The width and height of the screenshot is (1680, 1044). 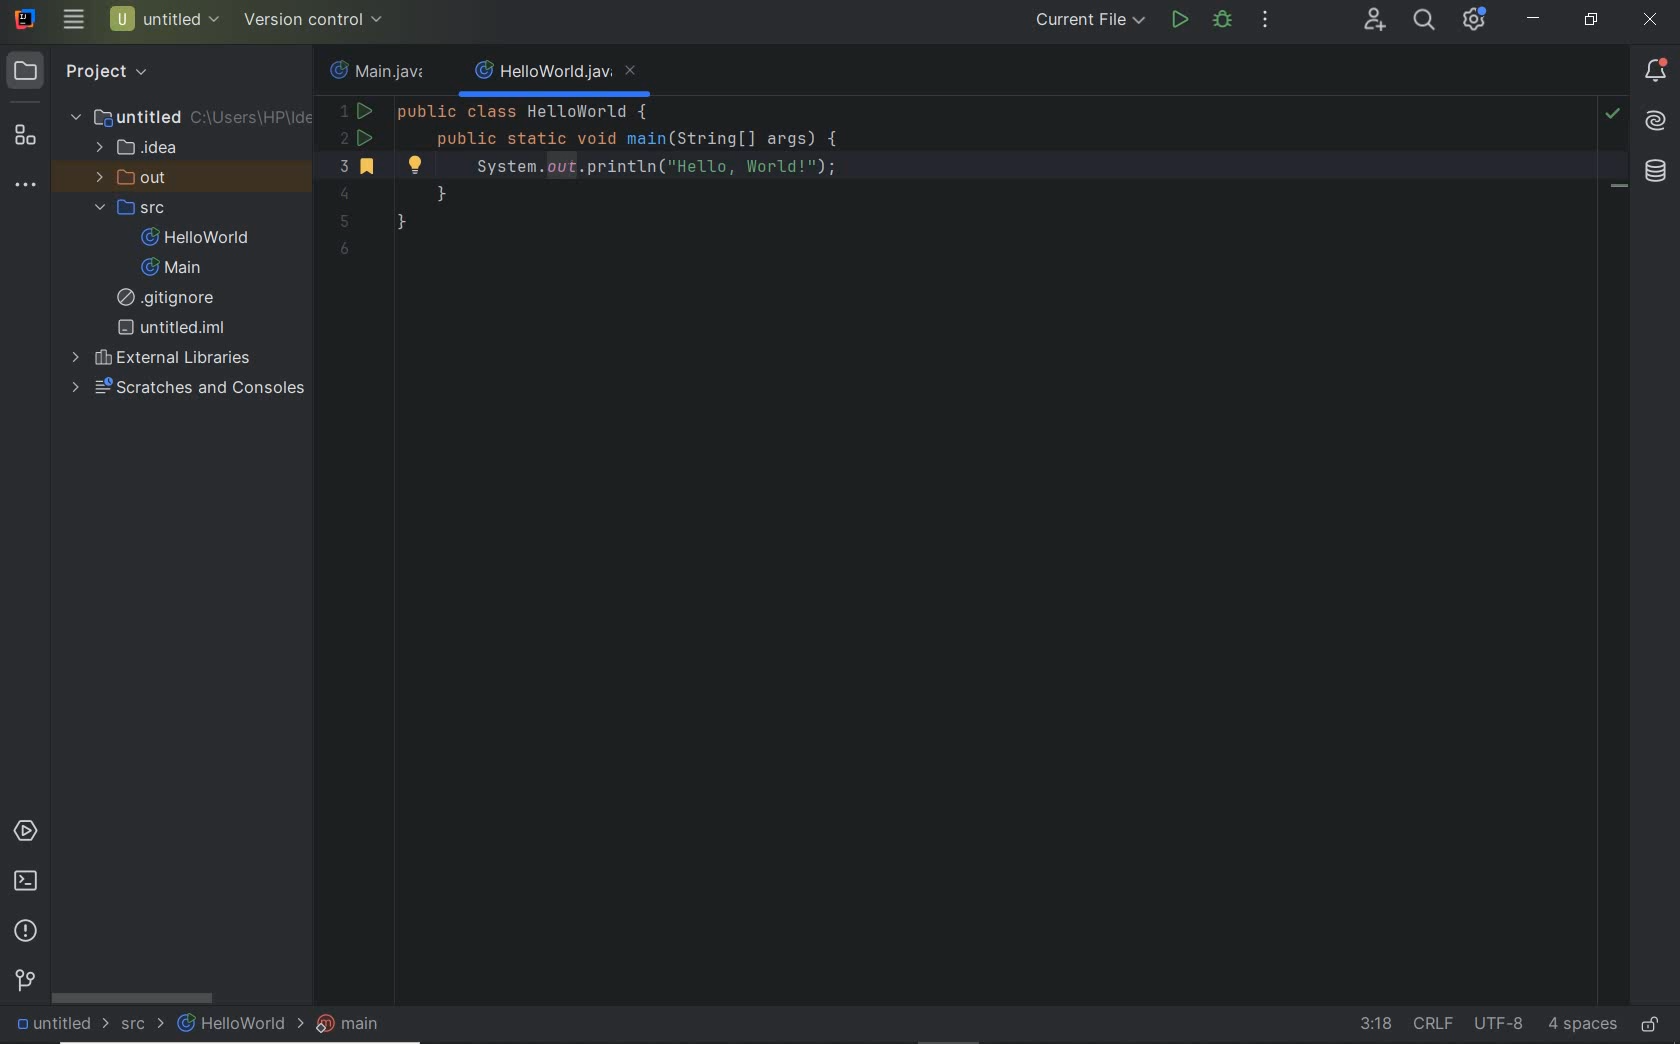 What do you see at coordinates (1619, 191) in the screenshot?
I see `F11 to toggle` at bounding box center [1619, 191].